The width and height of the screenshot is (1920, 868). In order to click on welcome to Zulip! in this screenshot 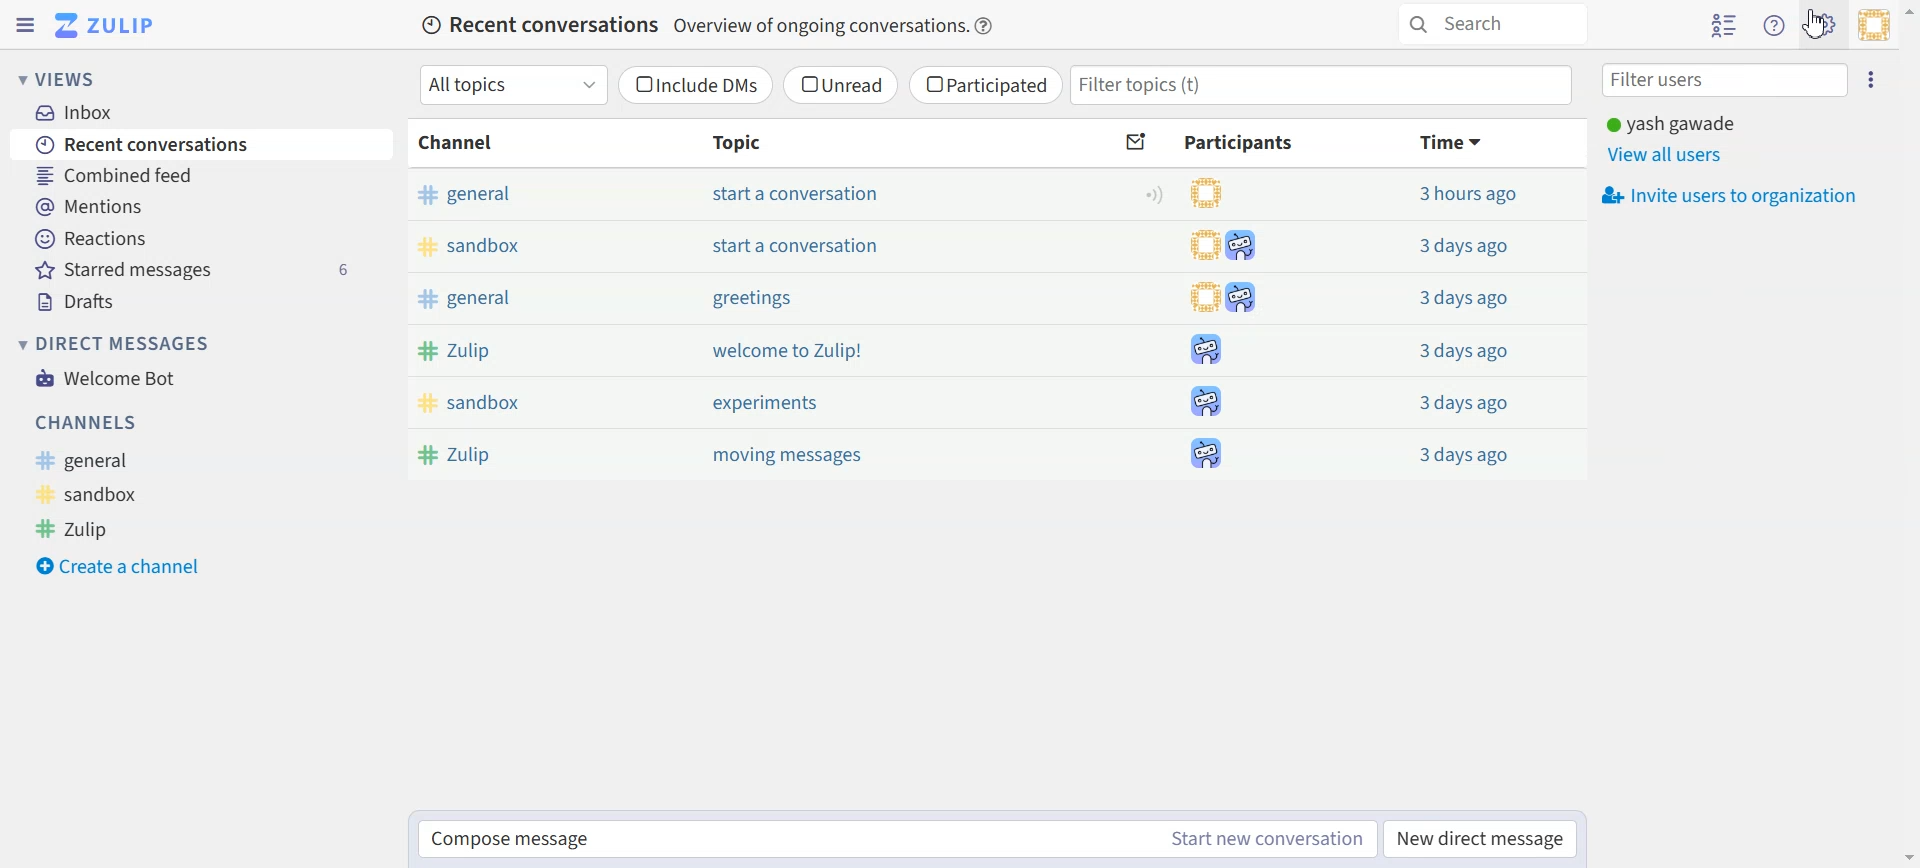, I will do `click(787, 351)`.